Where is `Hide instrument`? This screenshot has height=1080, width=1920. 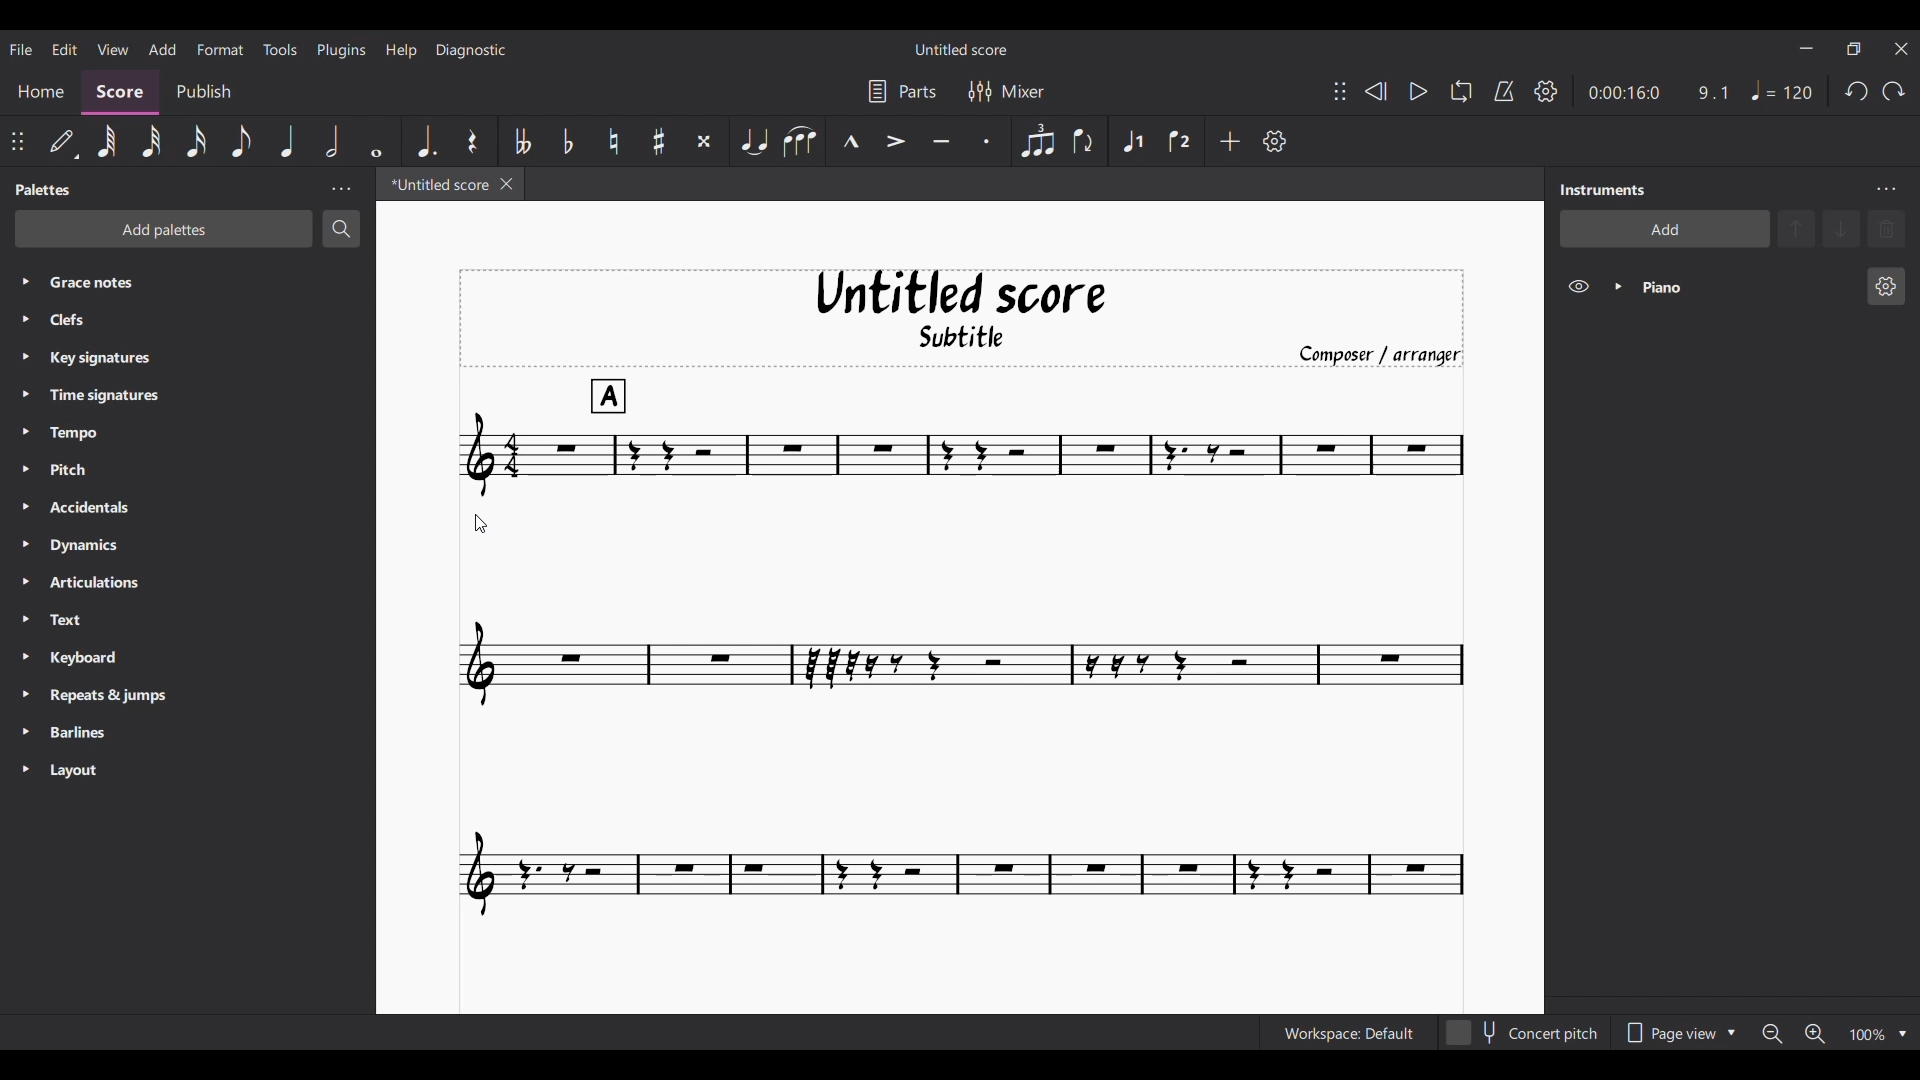 Hide instrument is located at coordinates (1578, 286).